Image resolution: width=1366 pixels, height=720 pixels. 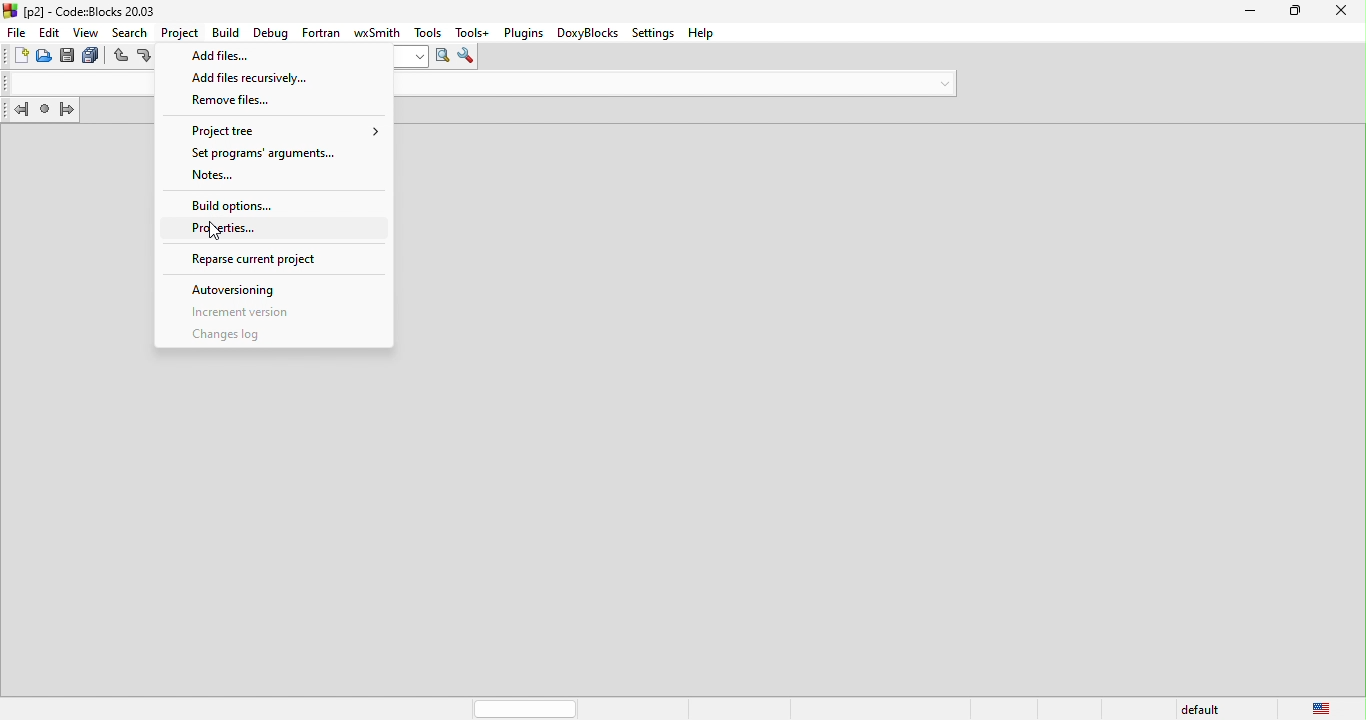 I want to click on new, so click(x=15, y=58).